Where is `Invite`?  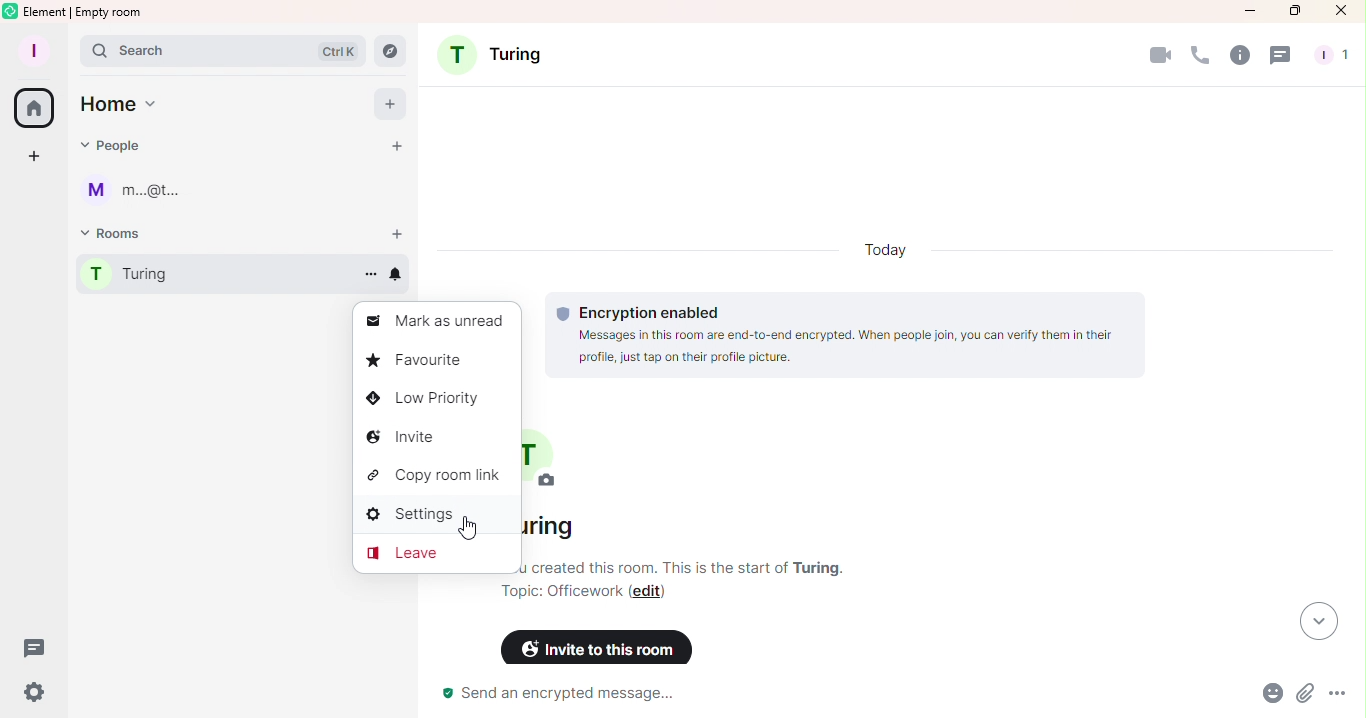 Invite is located at coordinates (410, 437).